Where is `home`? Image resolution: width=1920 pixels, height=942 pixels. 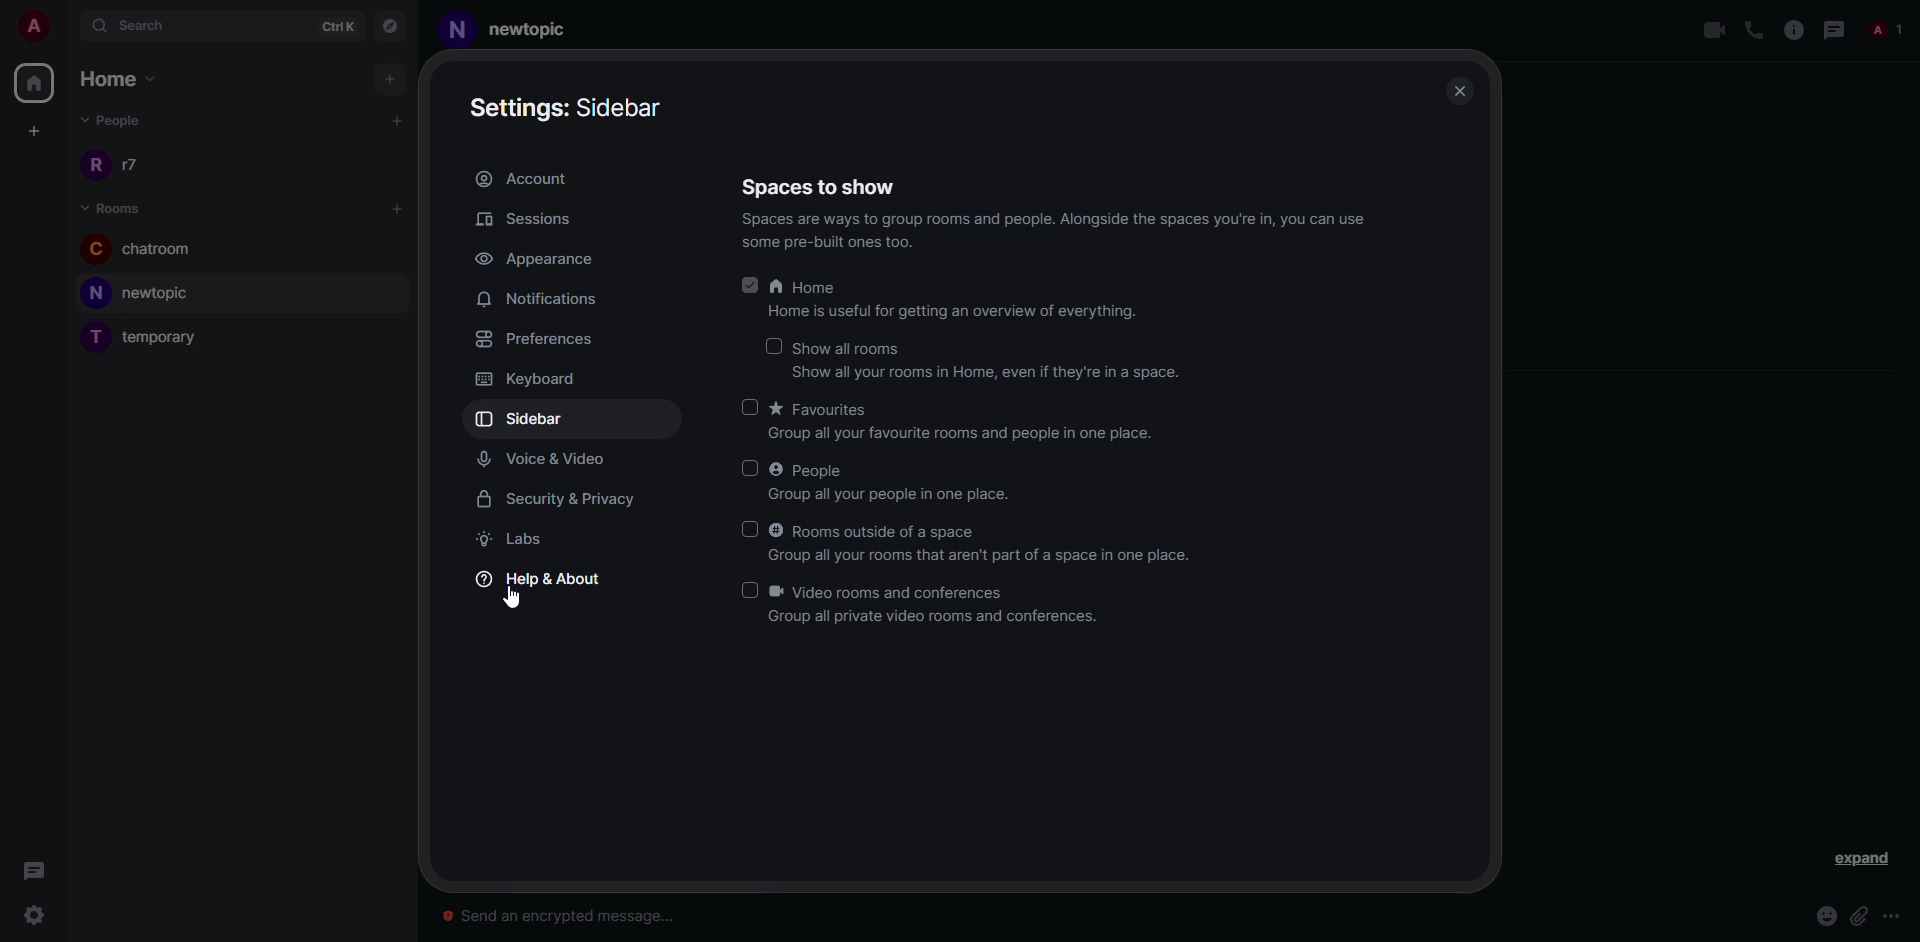 home is located at coordinates (806, 289).